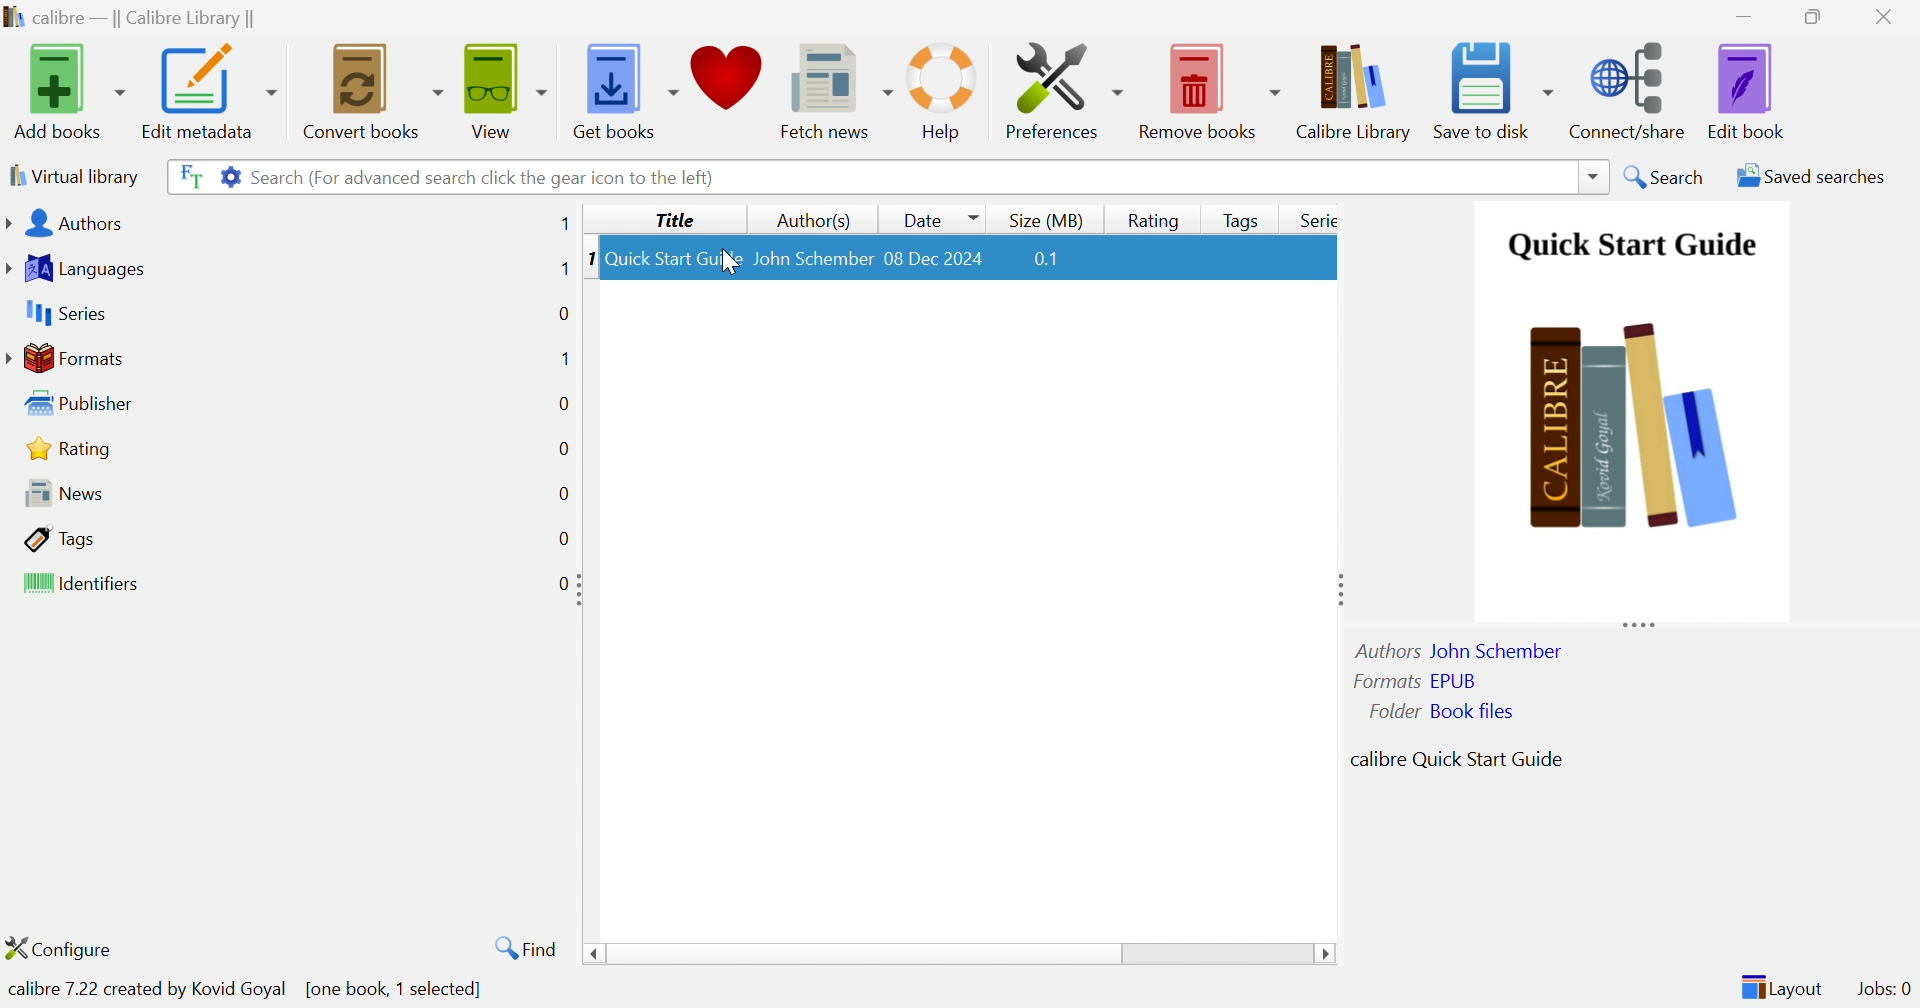  I want to click on Date, so click(939, 219).